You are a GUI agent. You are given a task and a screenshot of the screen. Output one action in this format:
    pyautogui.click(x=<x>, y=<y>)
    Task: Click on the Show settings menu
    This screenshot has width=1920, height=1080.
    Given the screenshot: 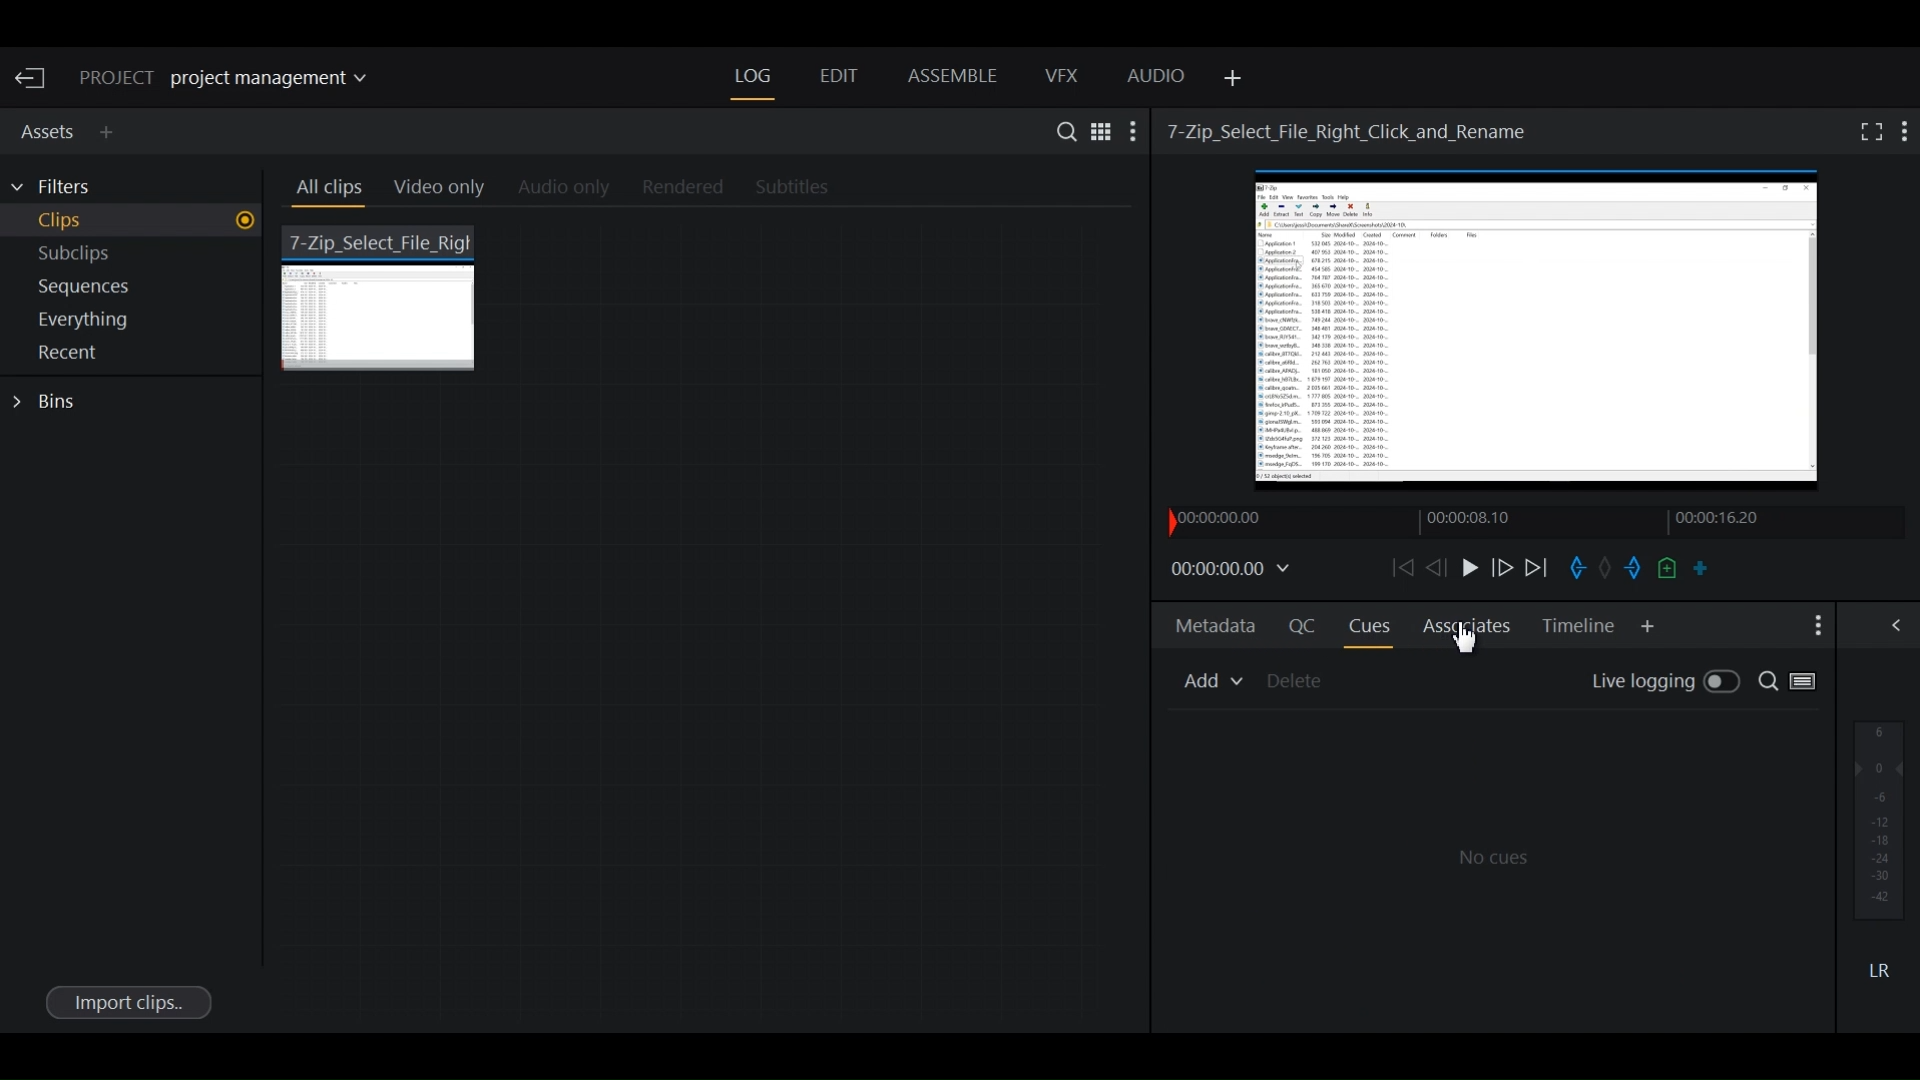 What is the action you would take?
    pyautogui.click(x=1815, y=626)
    